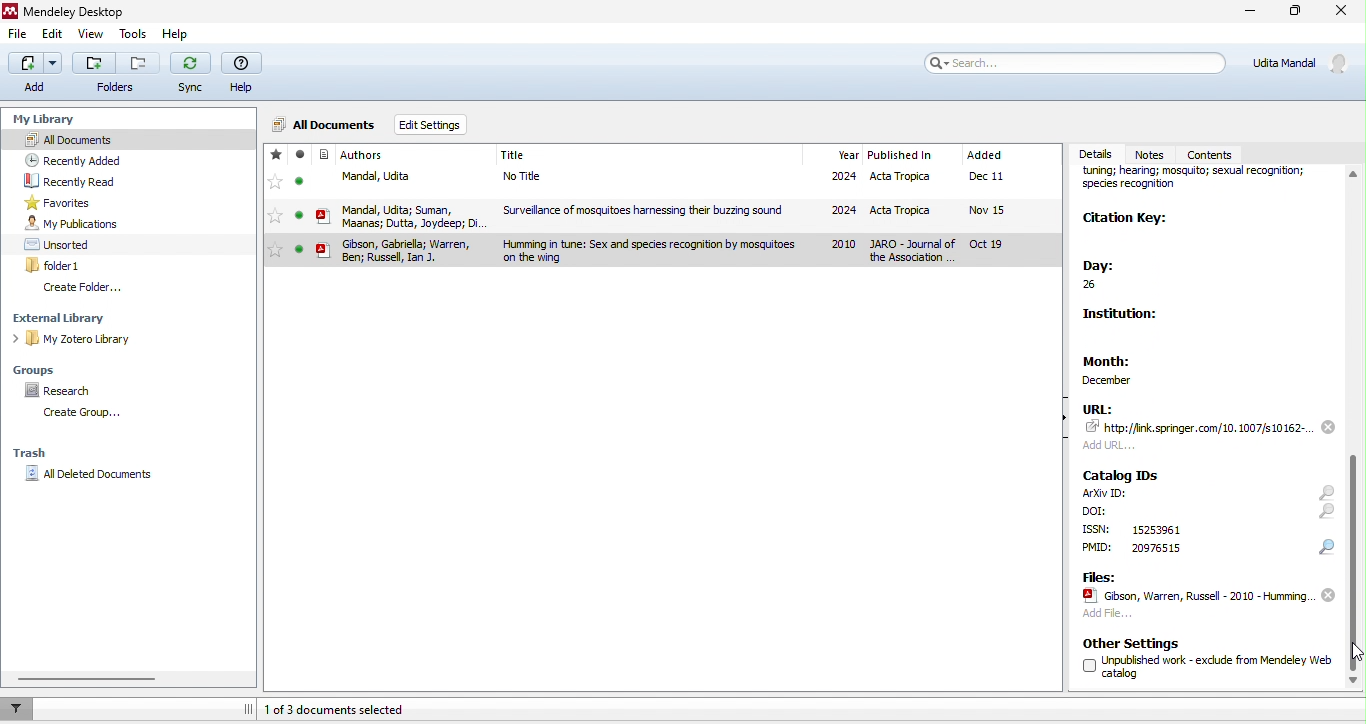 The height and width of the screenshot is (724, 1366). What do you see at coordinates (192, 75) in the screenshot?
I see `sync` at bounding box center [192, 75].